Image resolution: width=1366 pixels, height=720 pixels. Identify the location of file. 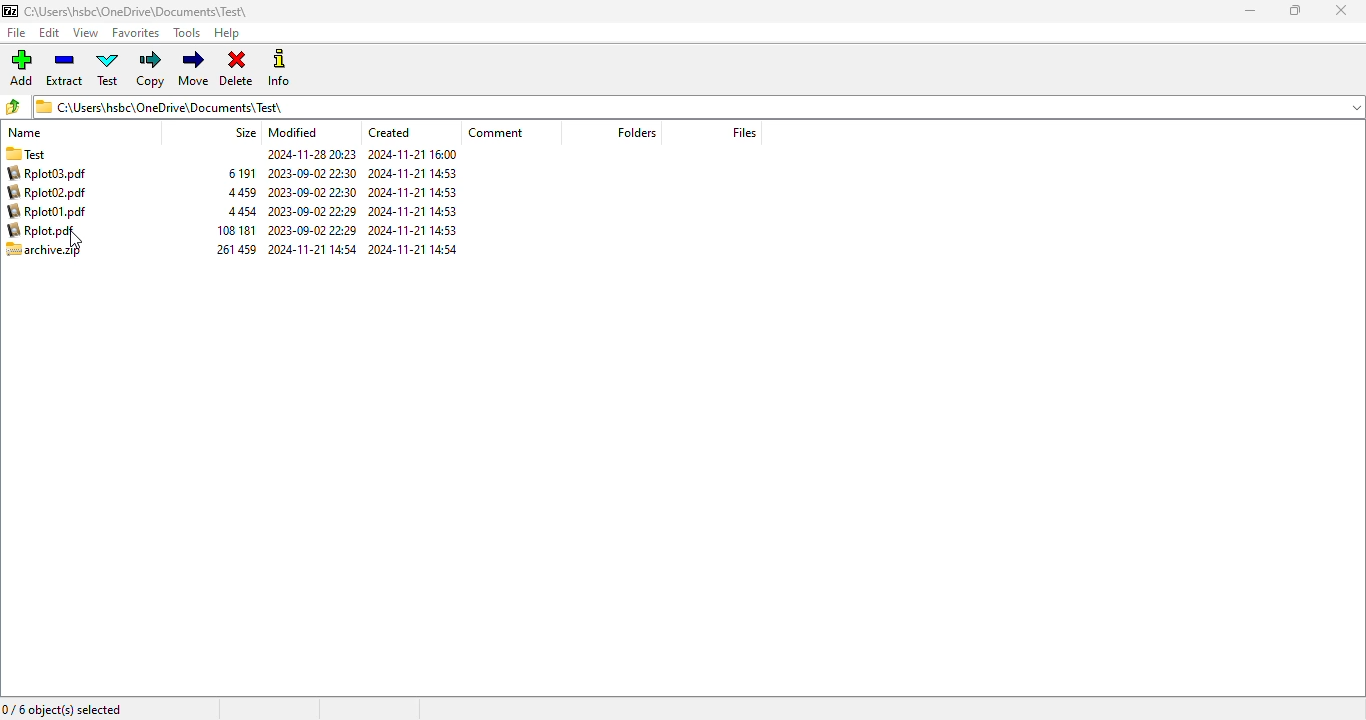
(15, 33).